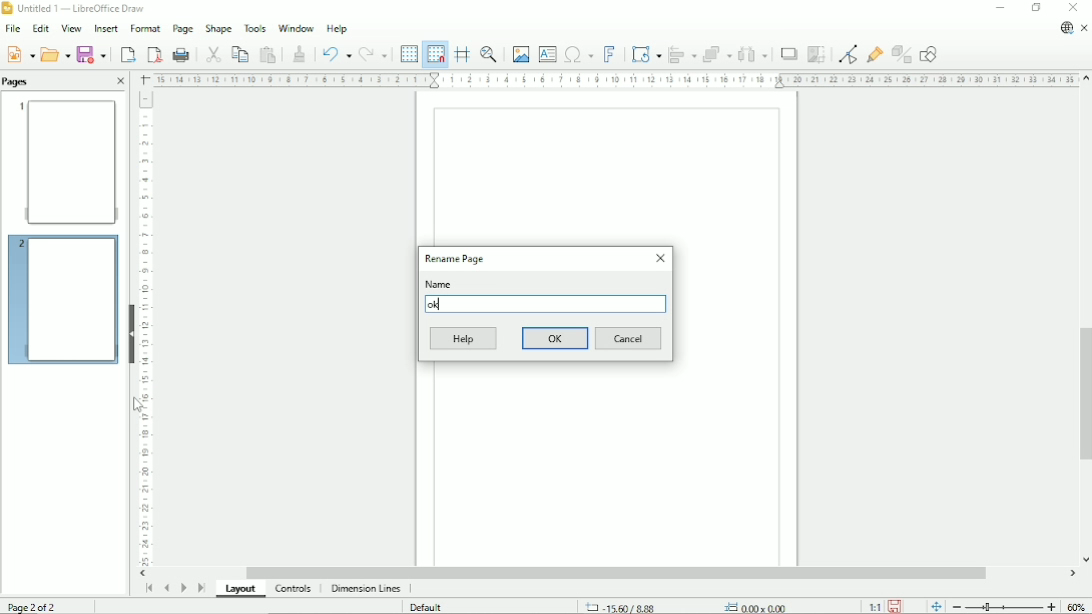  I want to click on Transformation, so click(648, 54).